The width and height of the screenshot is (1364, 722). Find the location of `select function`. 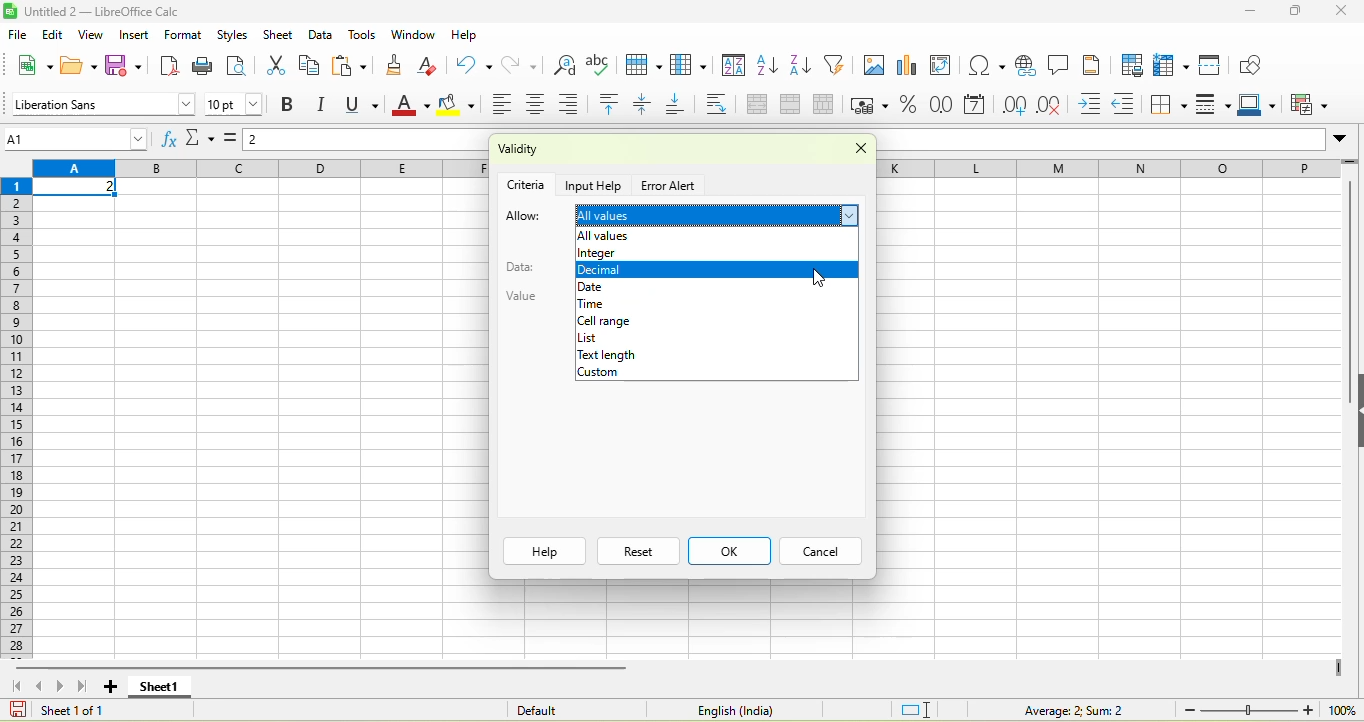

select function is located at coordinates (202, 140).